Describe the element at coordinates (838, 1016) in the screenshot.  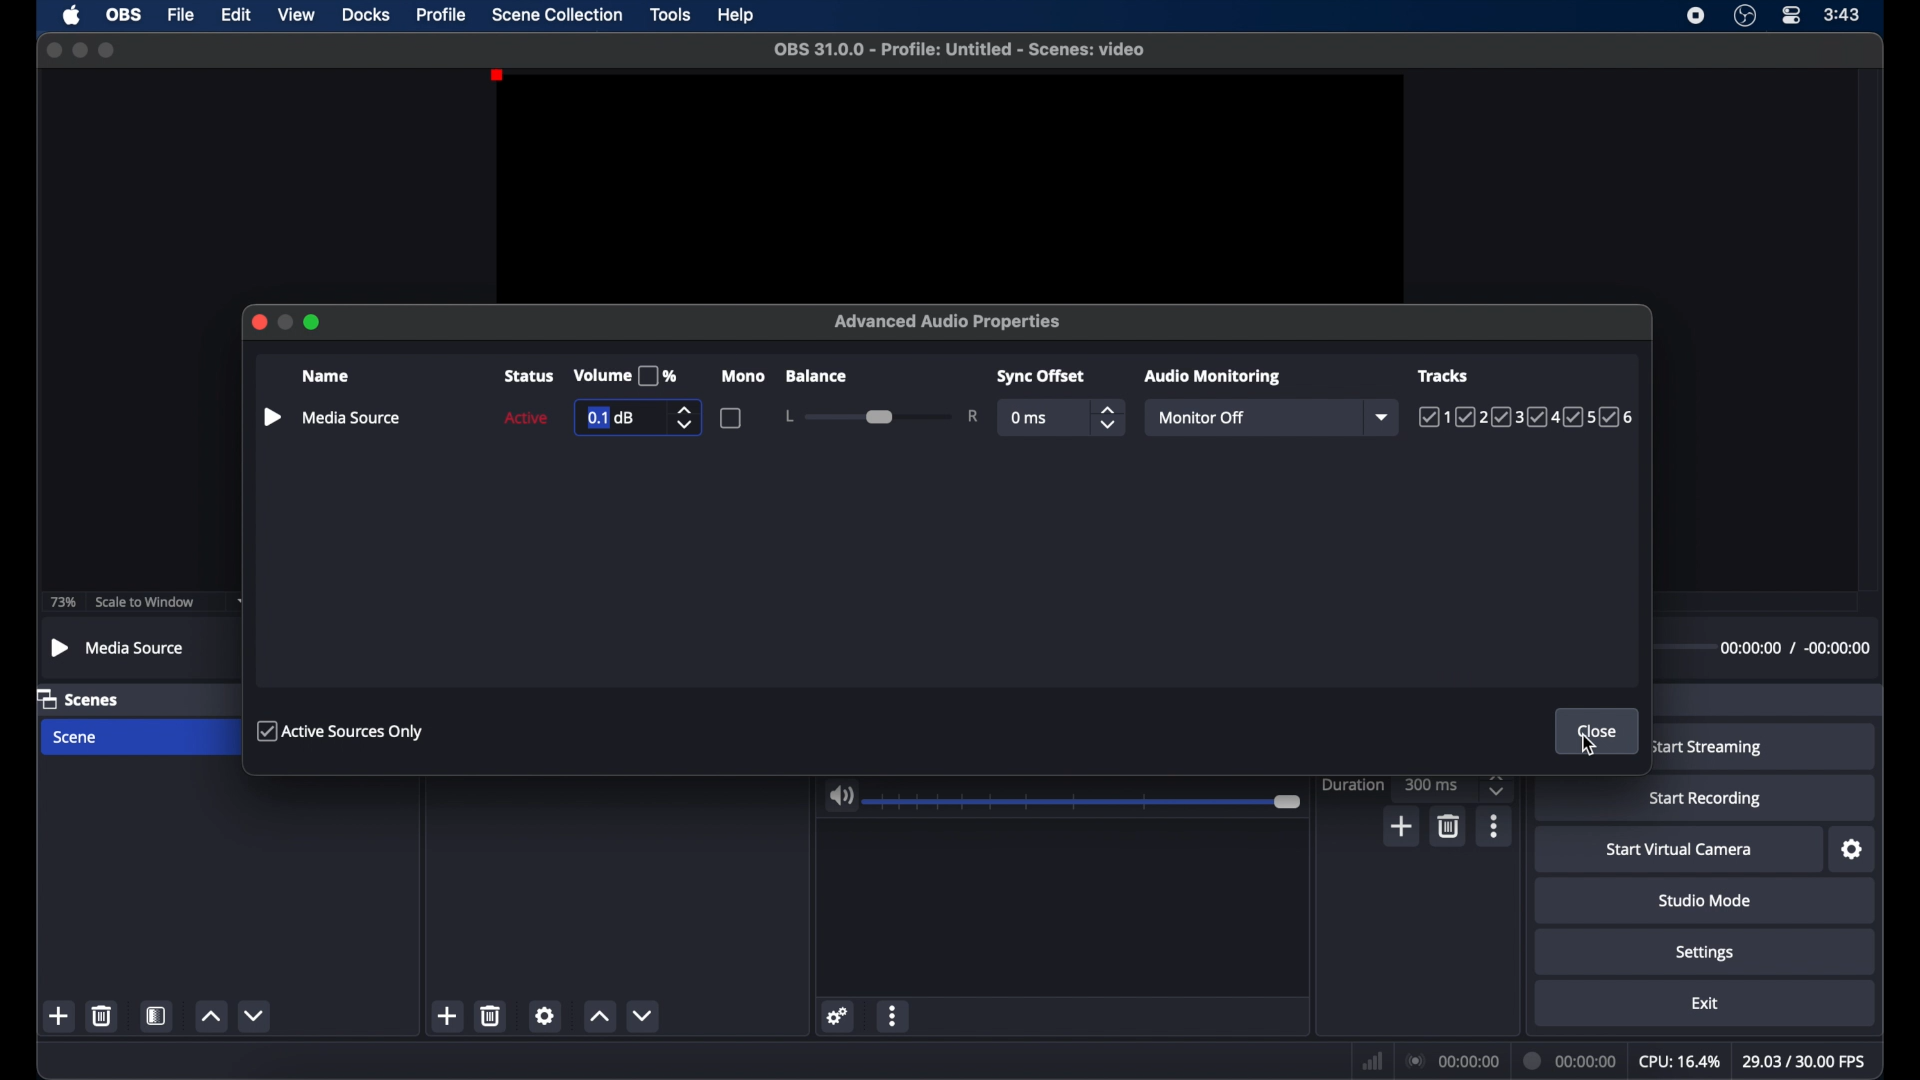
I see `settings` at that location.